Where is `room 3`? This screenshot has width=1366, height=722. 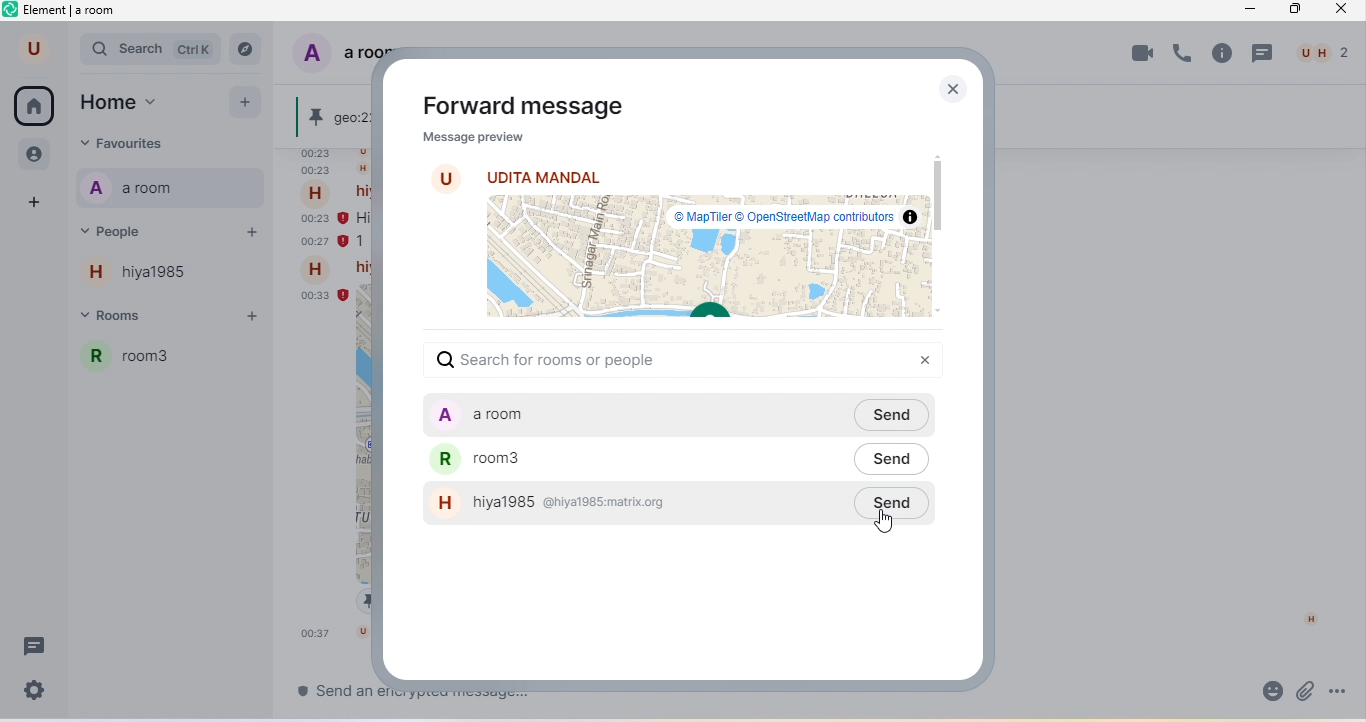 room 3 is located at coordinates (175, 365).